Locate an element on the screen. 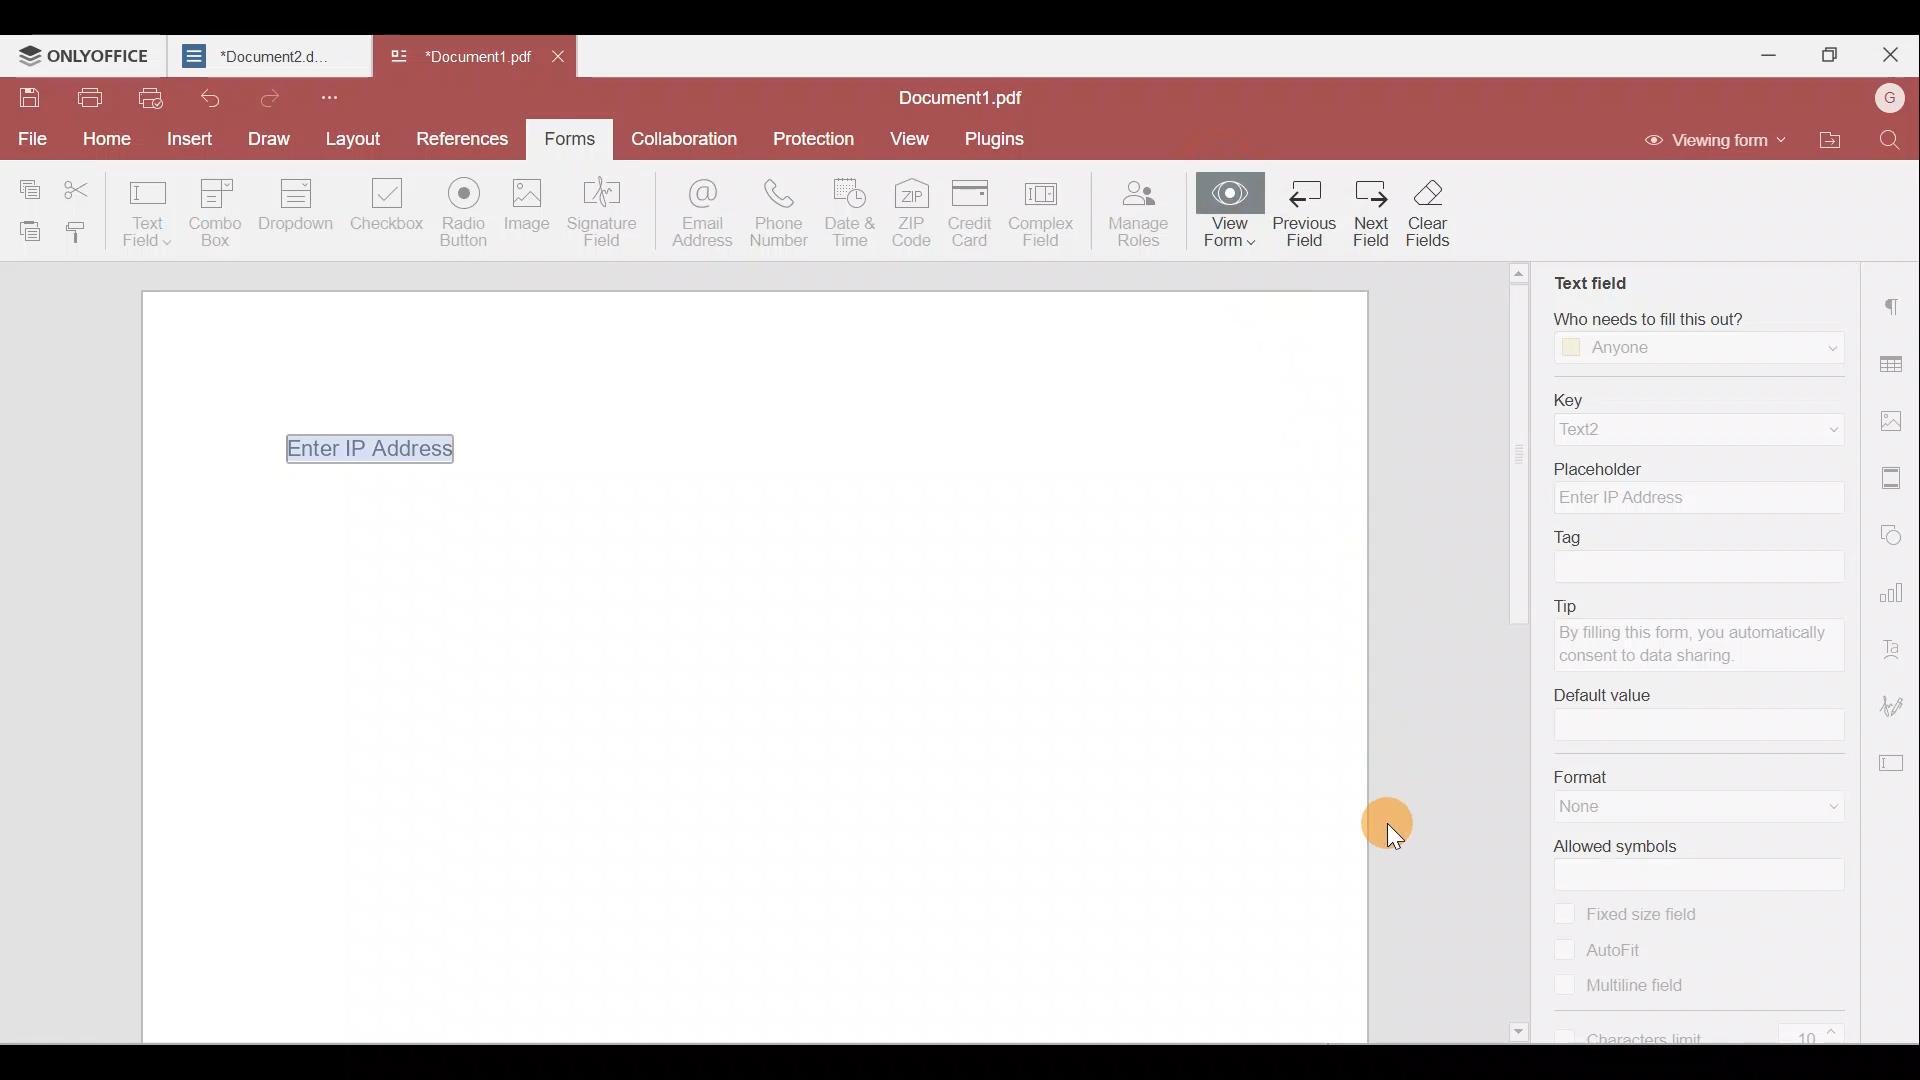 Image resolution: width=1920 pixels, height=1080 pixels. Copy style is located at coordinates (78, 235).